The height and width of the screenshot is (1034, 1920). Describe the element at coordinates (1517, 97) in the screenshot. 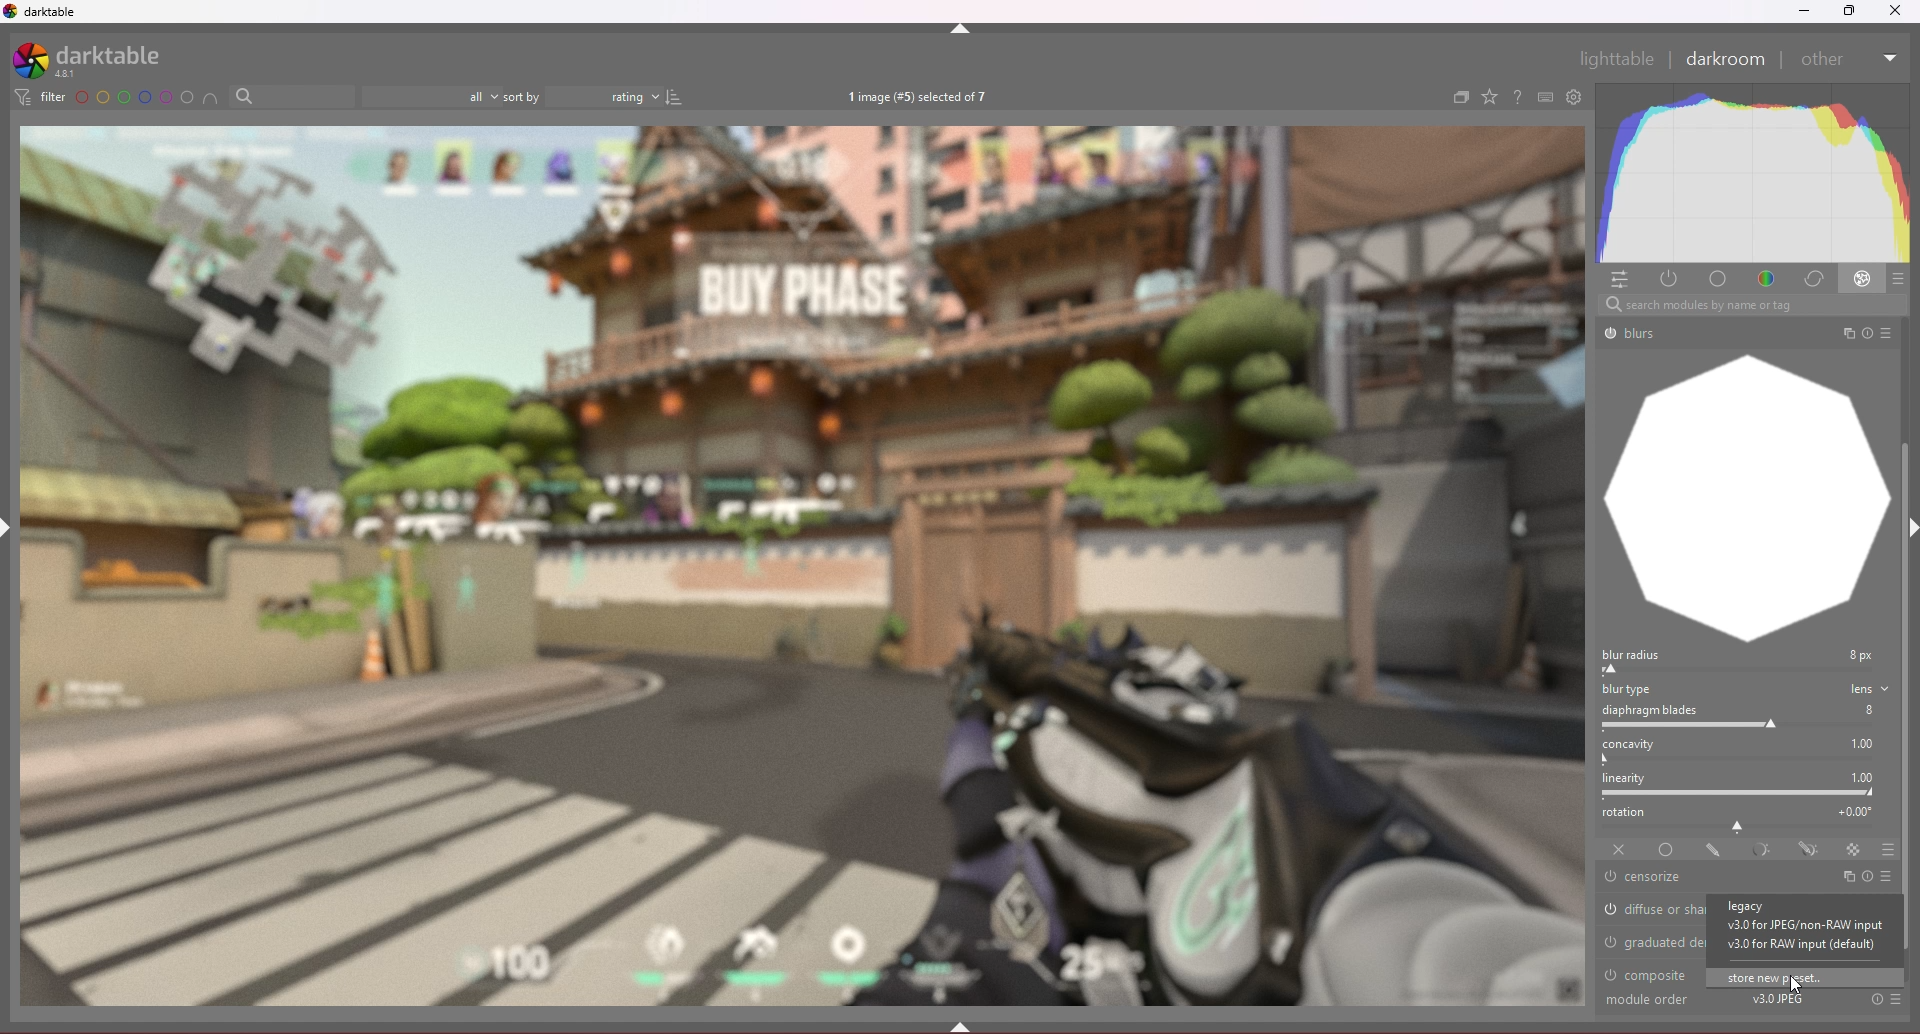

I see `help` at that location.